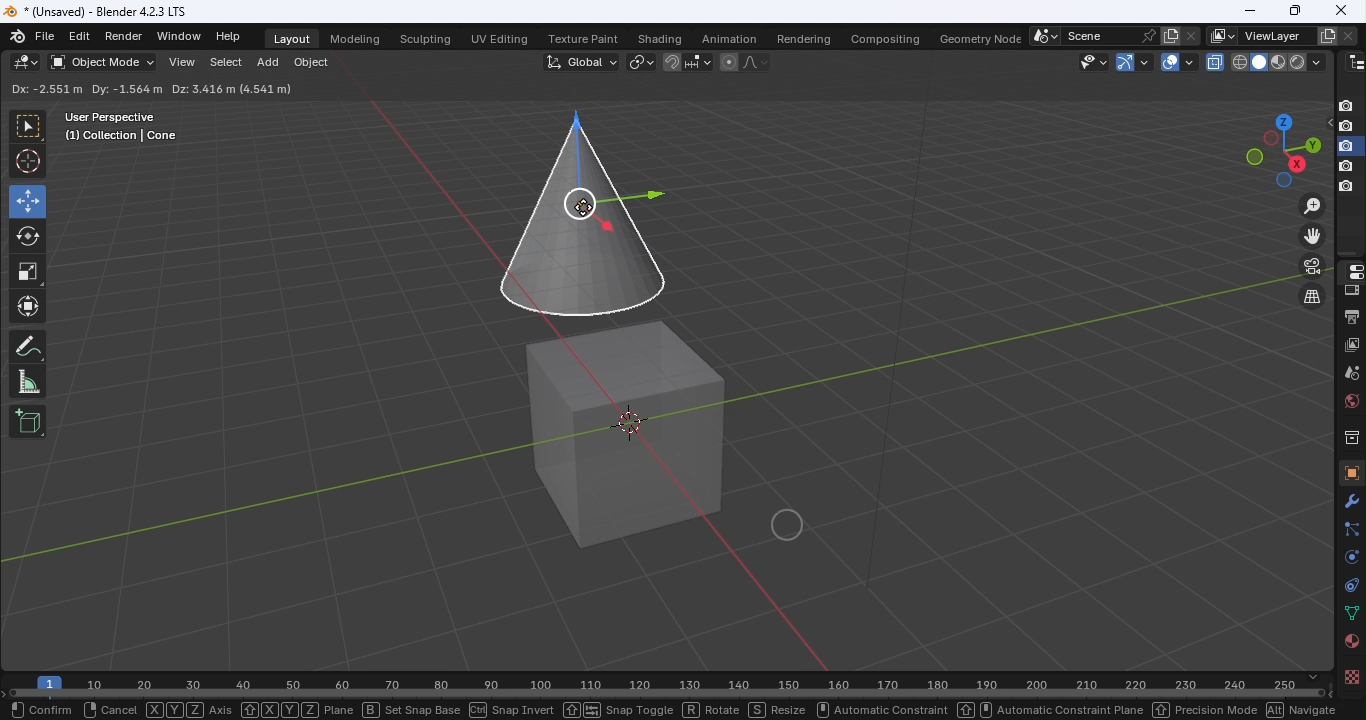 Image resolution: width=1366 pixels, height=720 pixels. What do you see at coordinates (266, 90) in the screenshot?
I see `Select box` at bounding box center [266, 90].